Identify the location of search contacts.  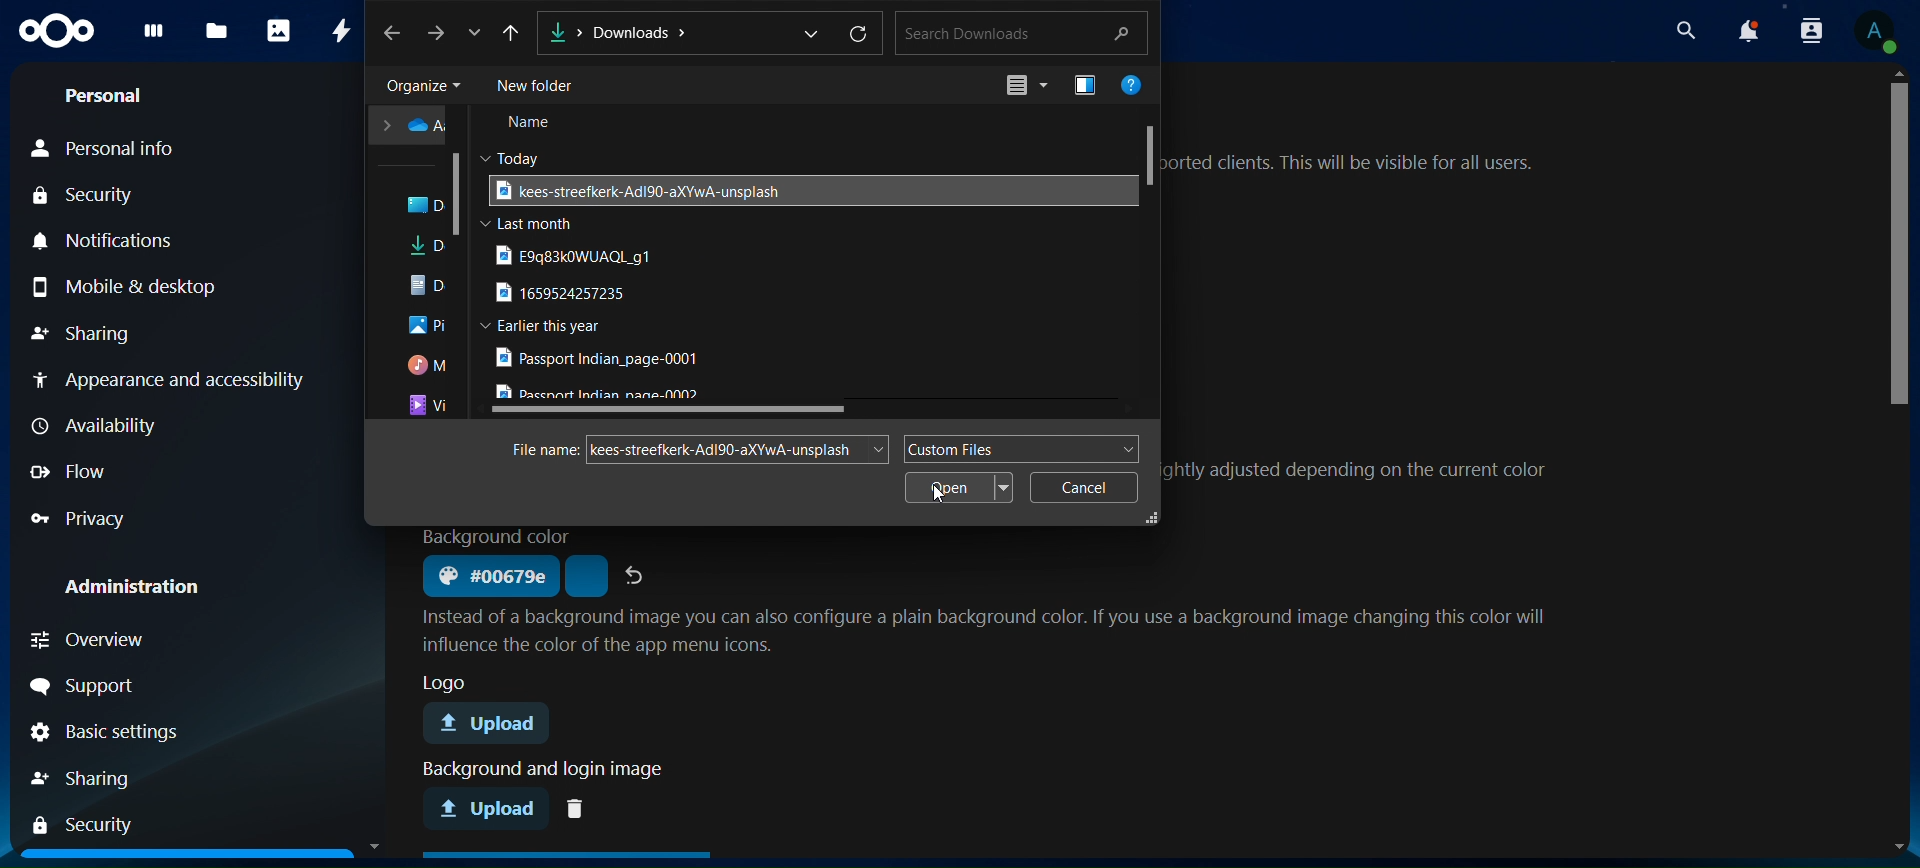
(1809, 33).